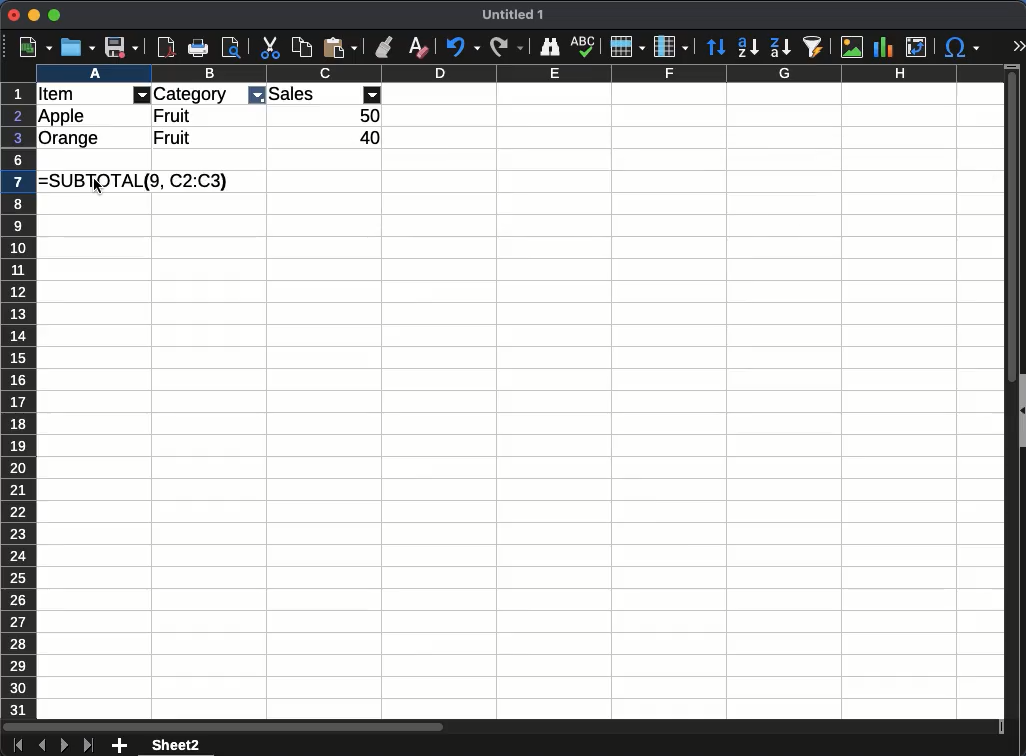 Image resolution: width=1026 pixels, height=756 pixels. What do you see at coordinates (584, 47) in the screenshot?
I see `spelling` at bounding box center [584, 47].